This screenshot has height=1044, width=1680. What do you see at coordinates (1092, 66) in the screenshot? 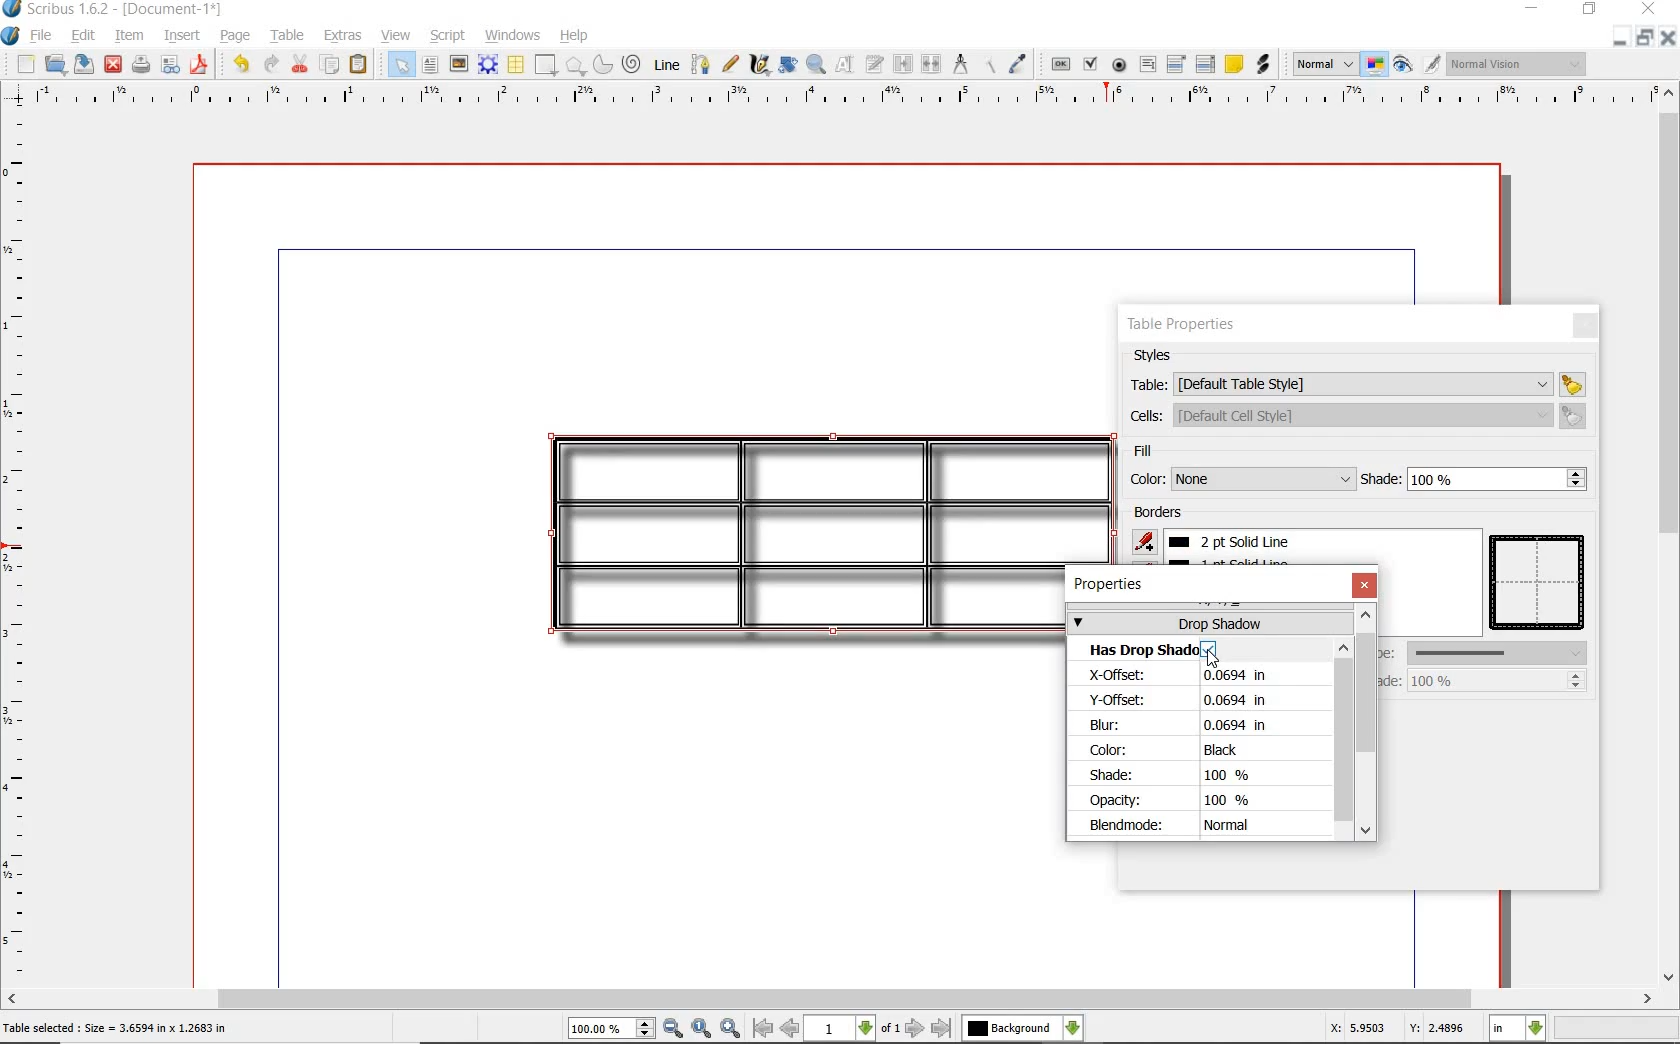
I see `pdf check box` at bounding box center [1092, 66].